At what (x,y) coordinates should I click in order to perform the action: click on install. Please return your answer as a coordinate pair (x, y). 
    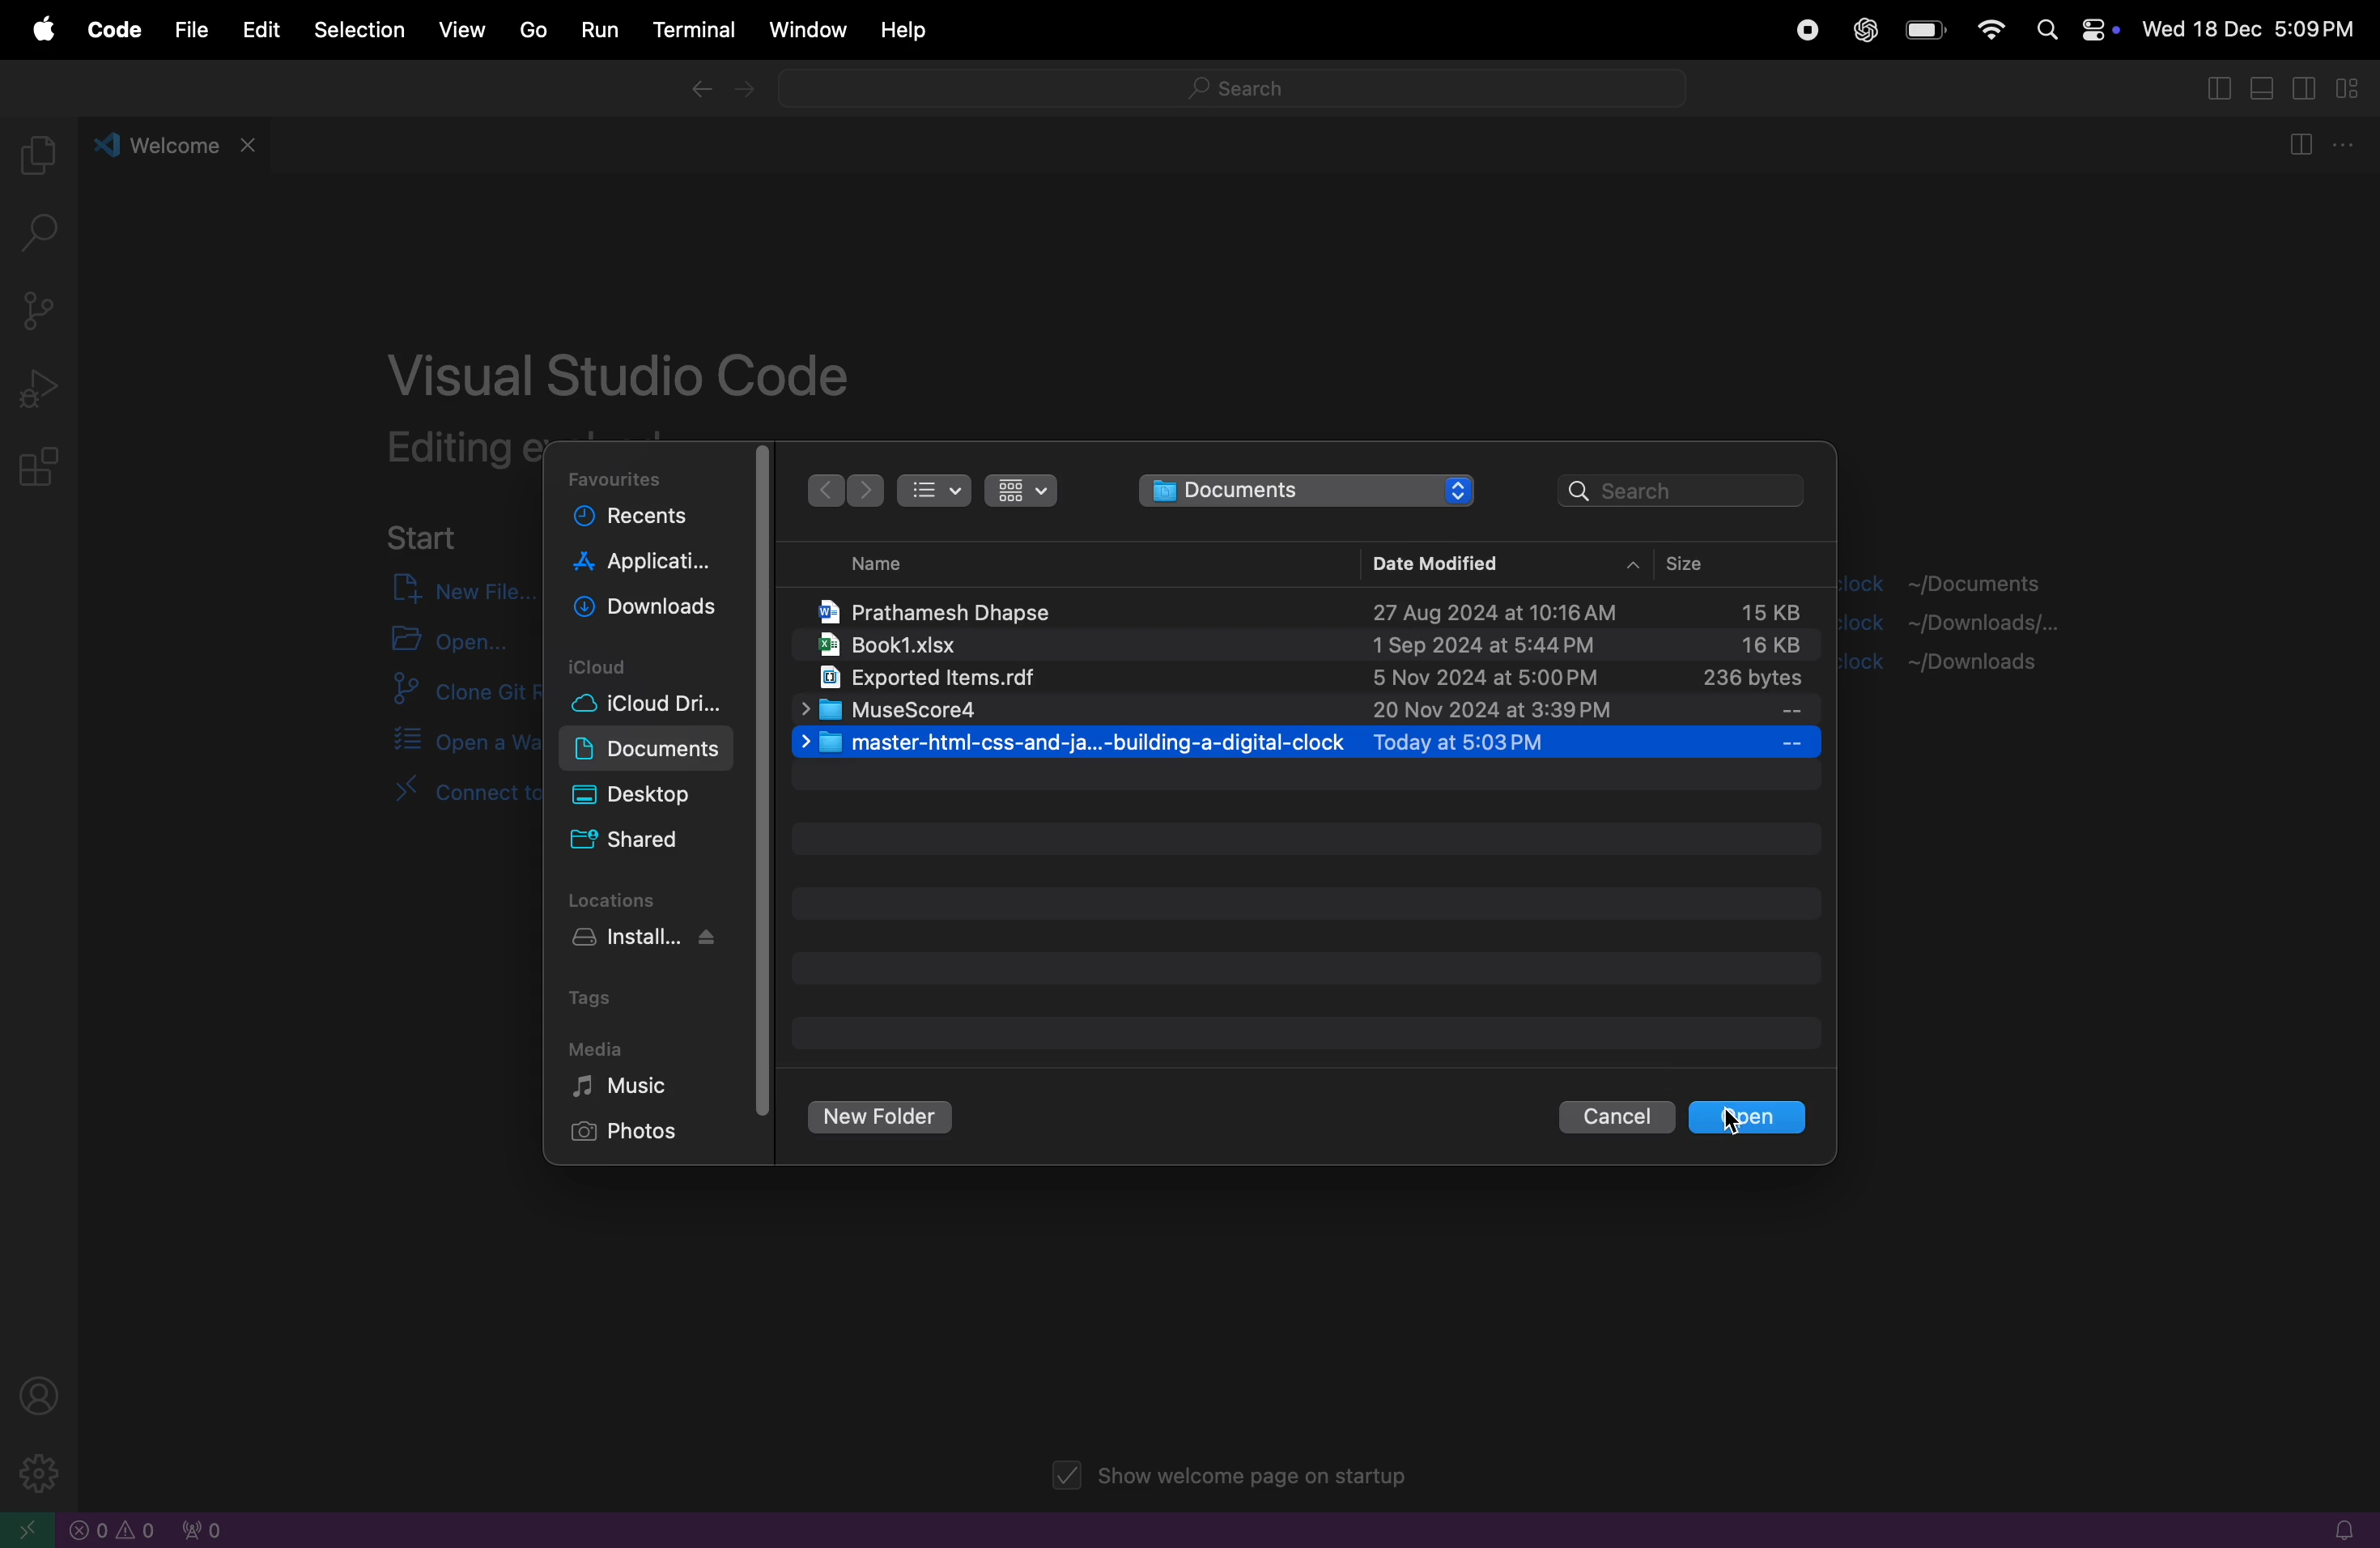
    Looking at the image, I should click on (659, 941).